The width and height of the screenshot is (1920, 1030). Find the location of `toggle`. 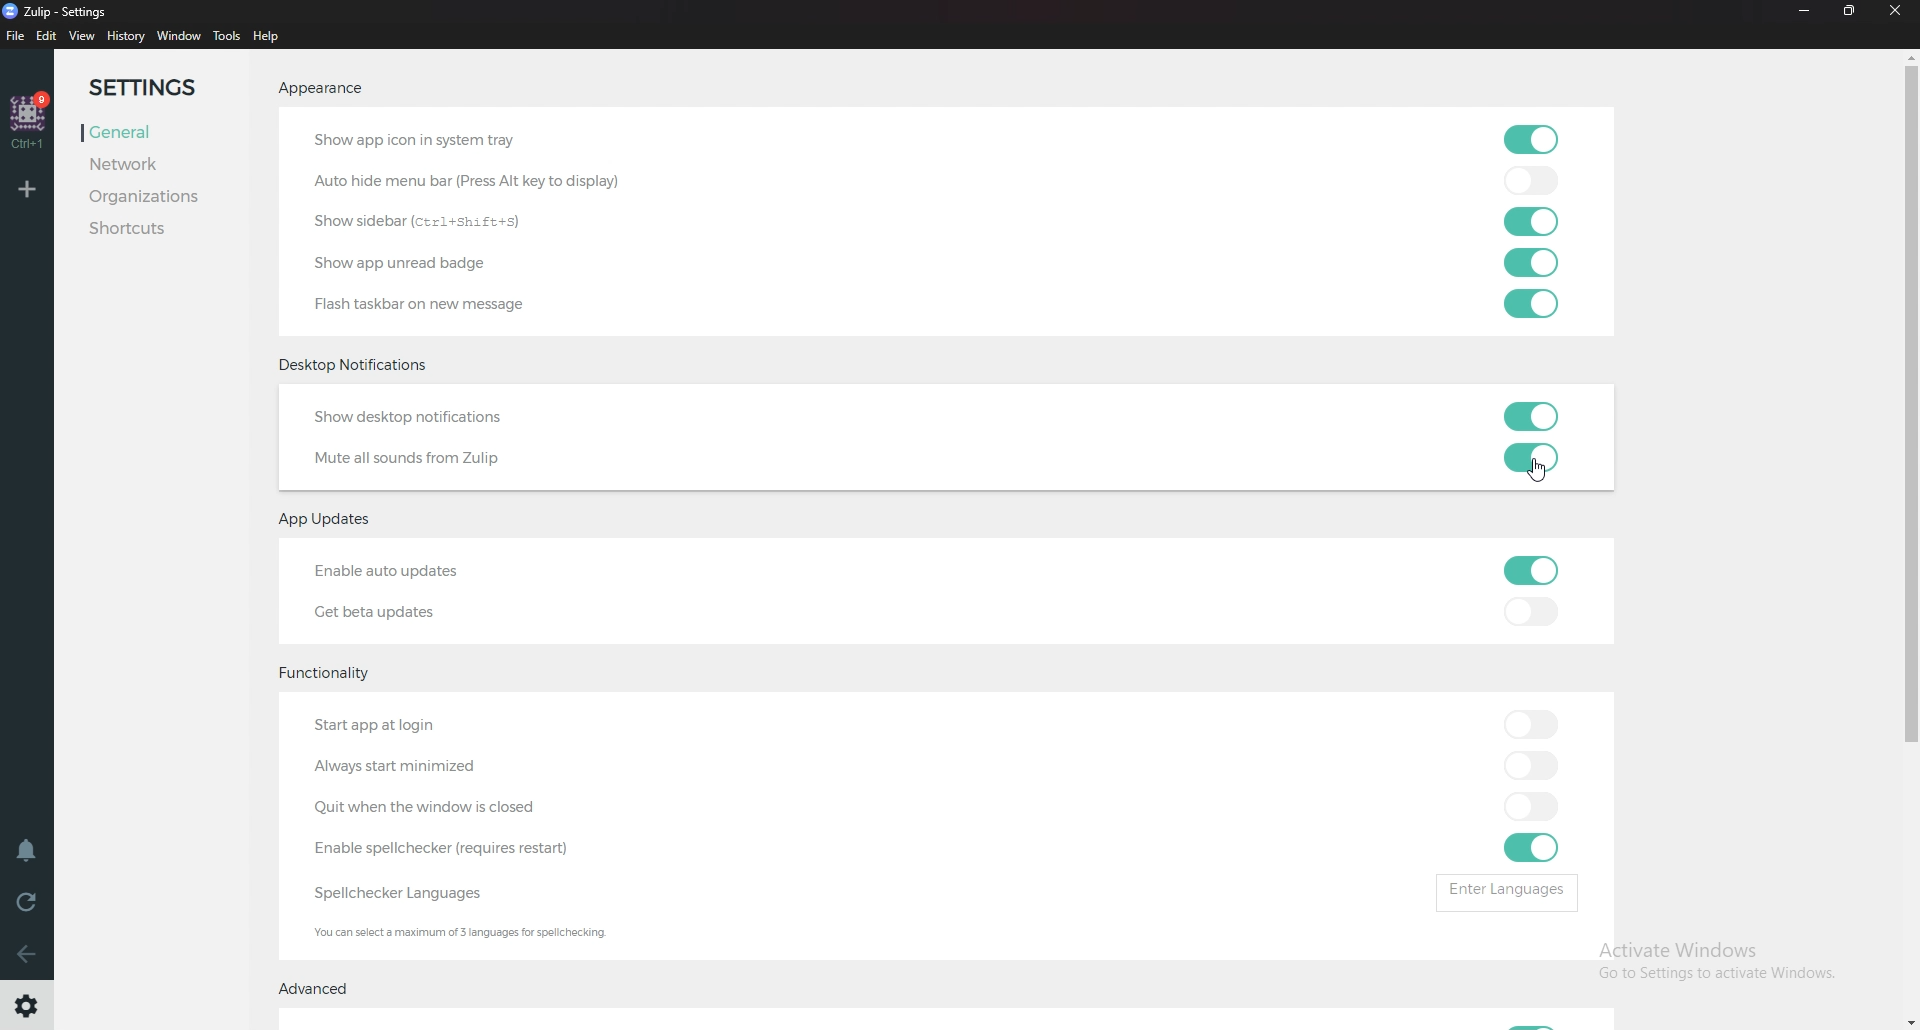

toggle is located at coordinates (1528, 261).